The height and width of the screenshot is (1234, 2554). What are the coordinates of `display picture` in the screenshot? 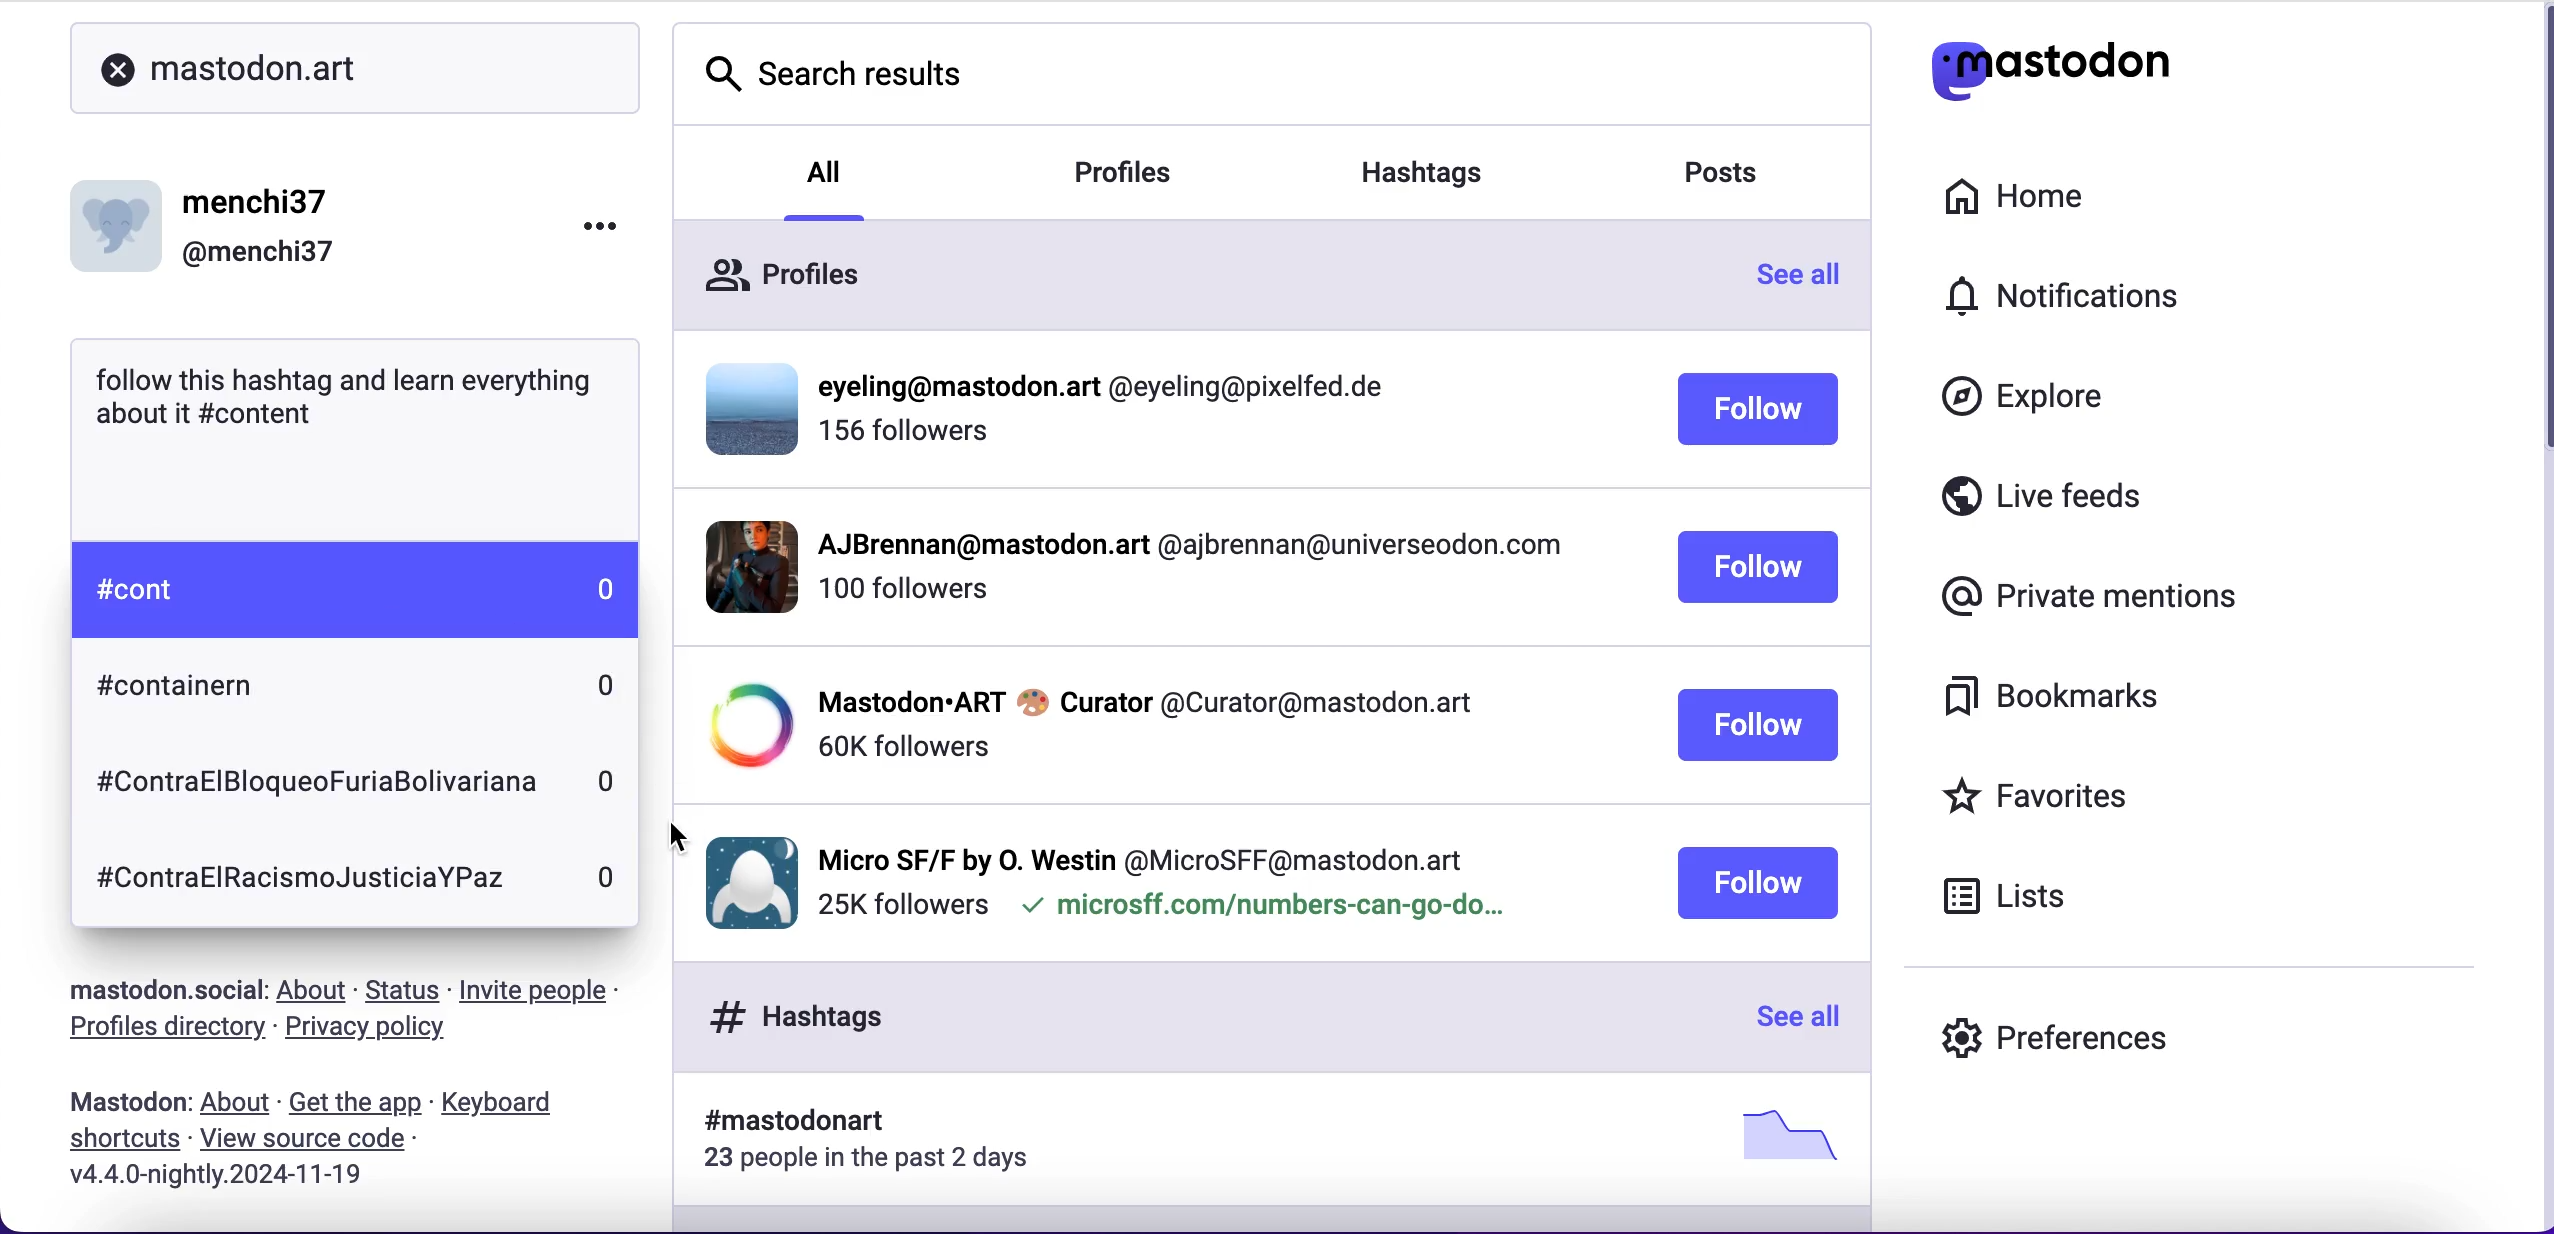 It's located at (743, 726).